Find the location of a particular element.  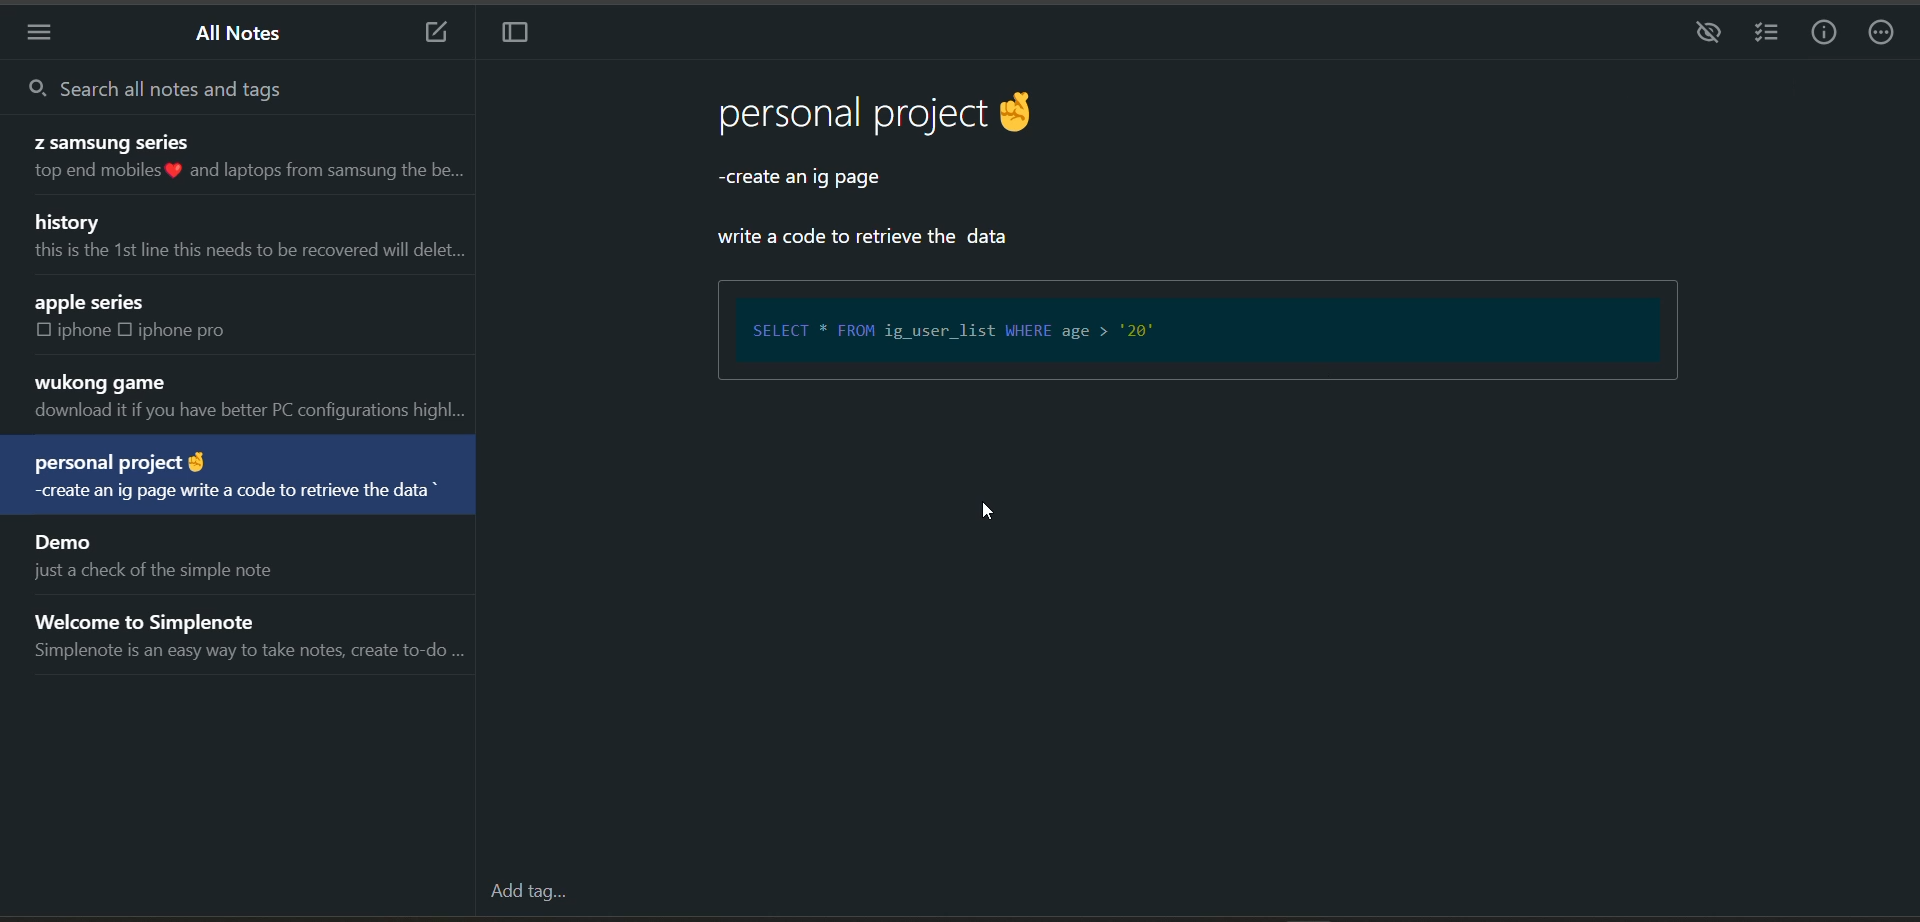

add new note is located at coordinates (426, 34).